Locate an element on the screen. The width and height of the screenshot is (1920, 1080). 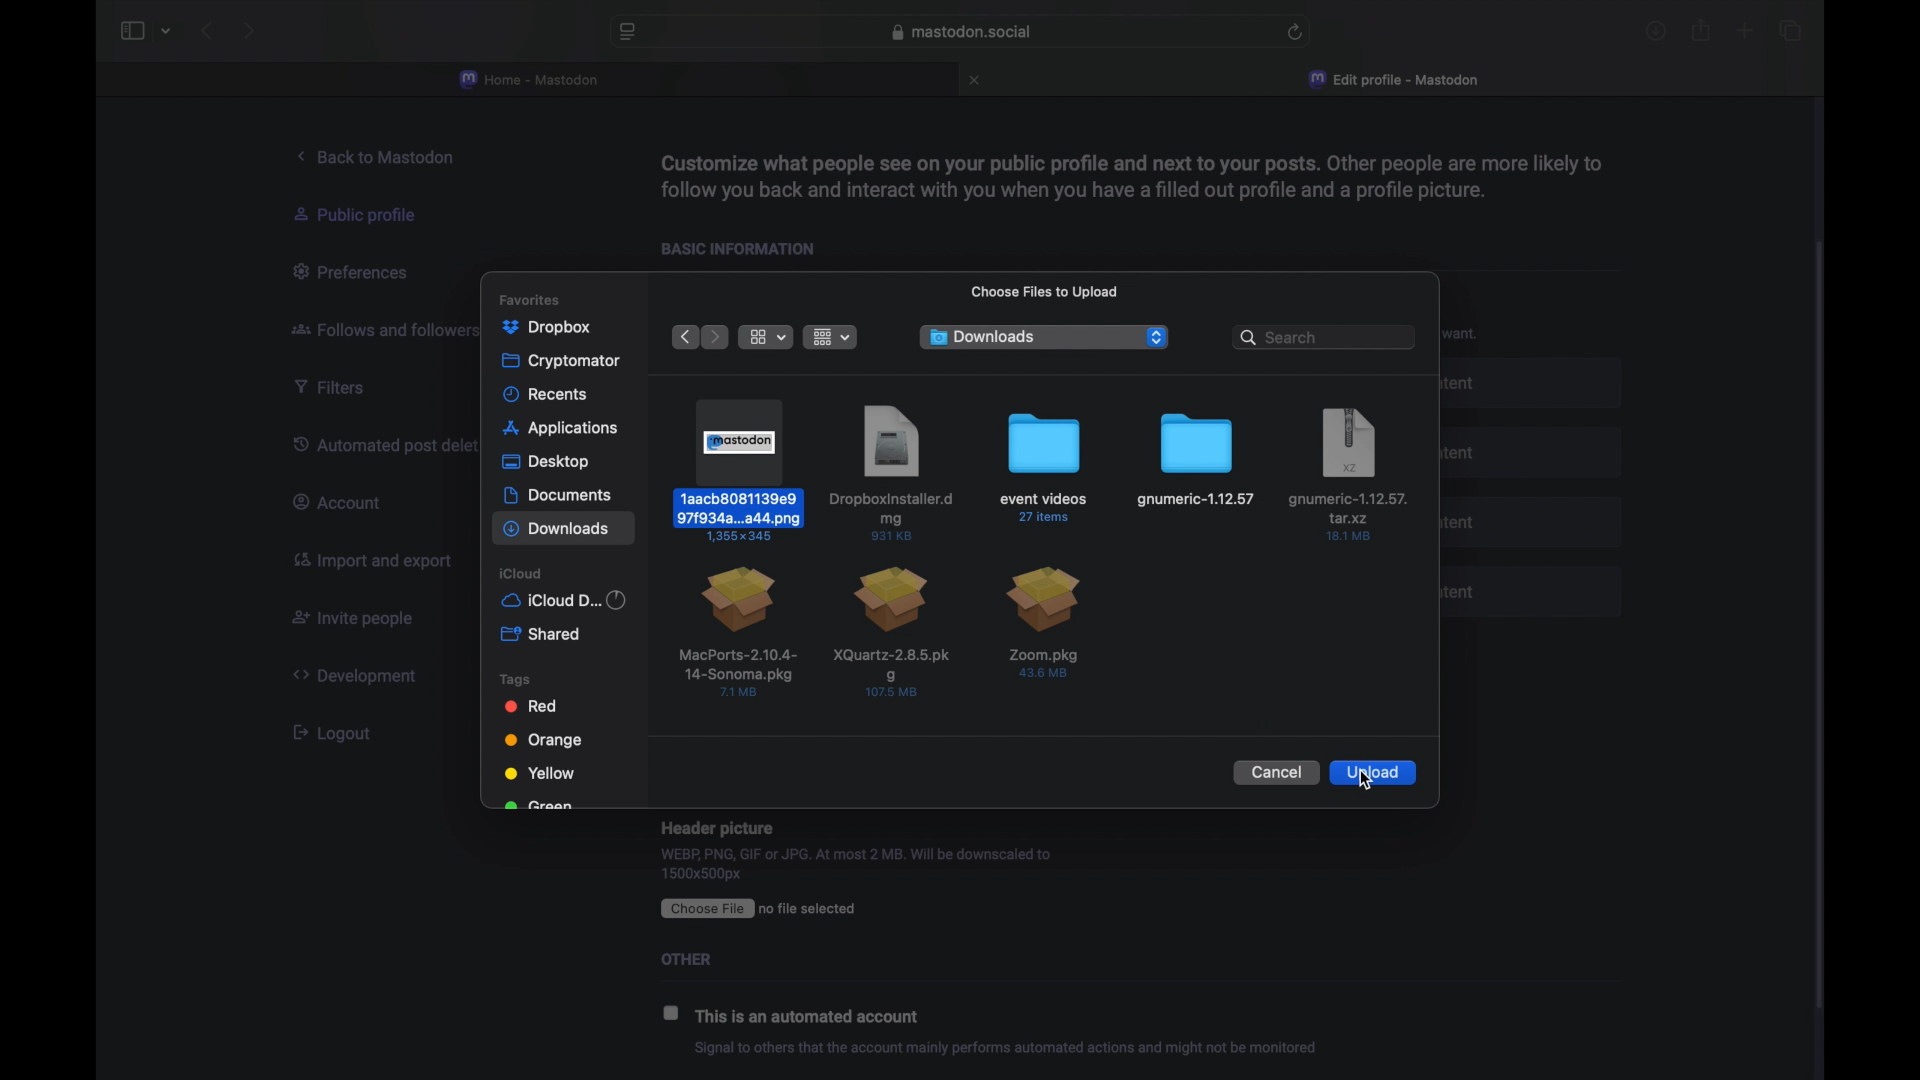
checkbox is located at coordinates (672, 1012).